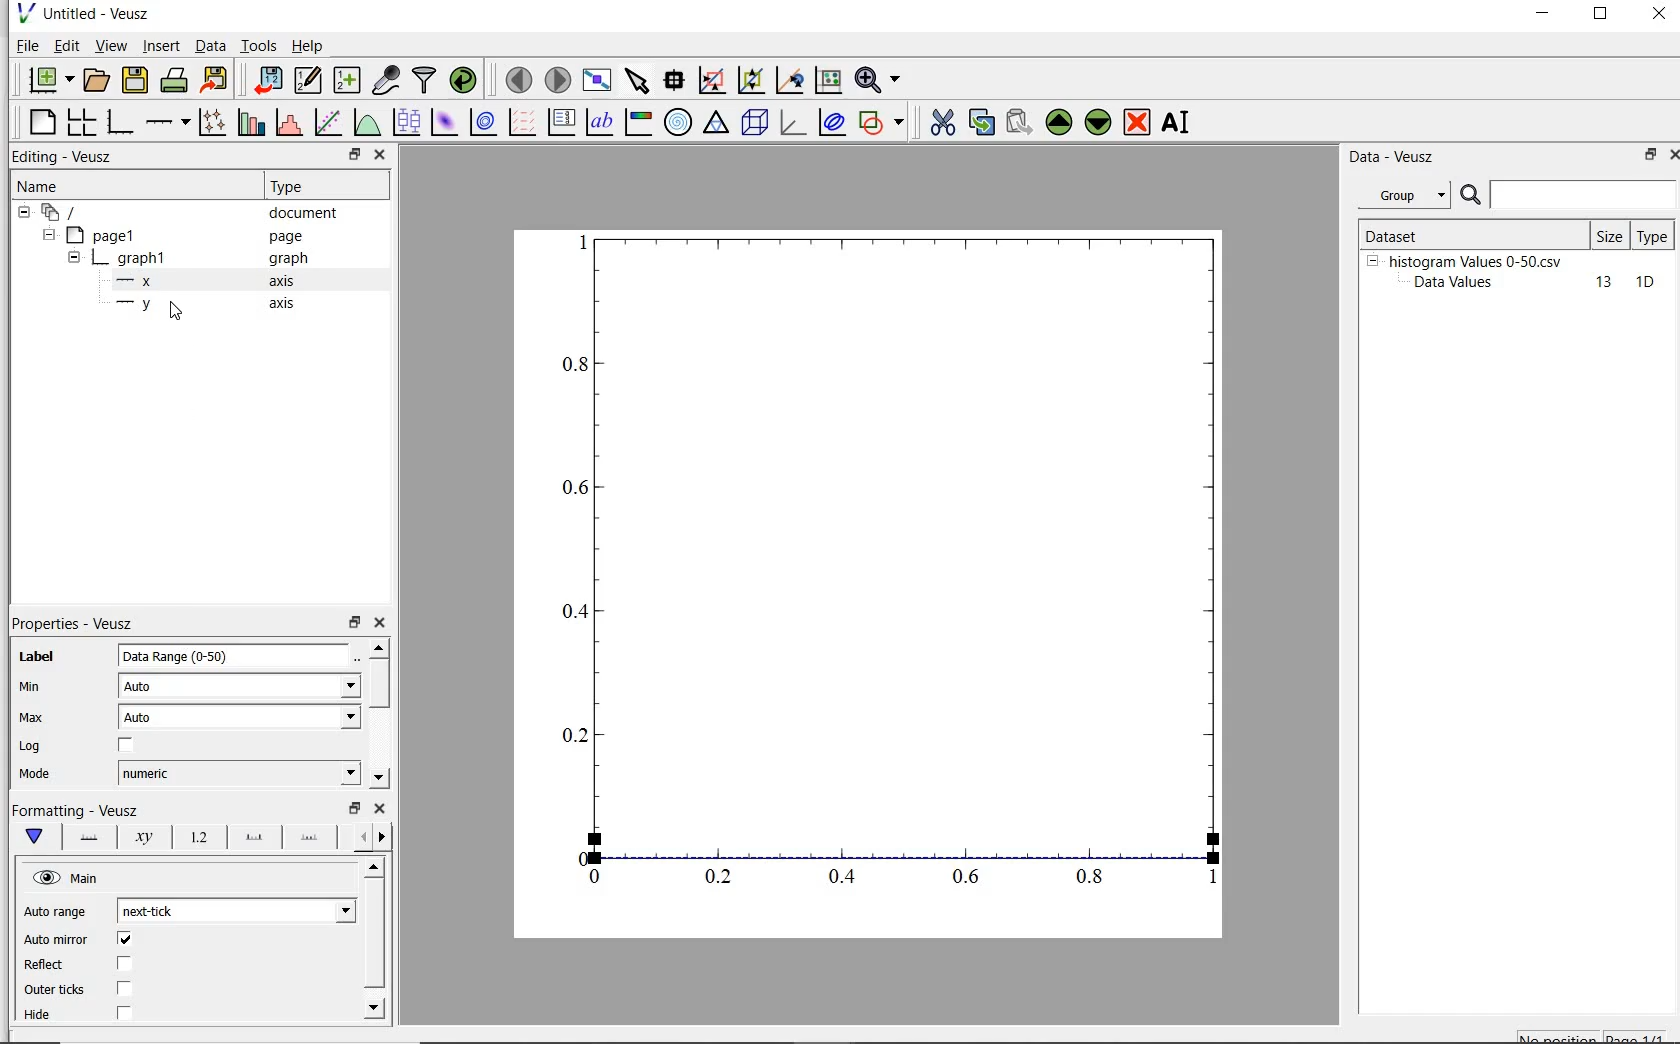 Image resolution: width=1680 pixels, height=1044 pixels. What do you see at coordinates (1601, 16) in the screenshot?
I see `restore down` at bounding box center [1601, 16].